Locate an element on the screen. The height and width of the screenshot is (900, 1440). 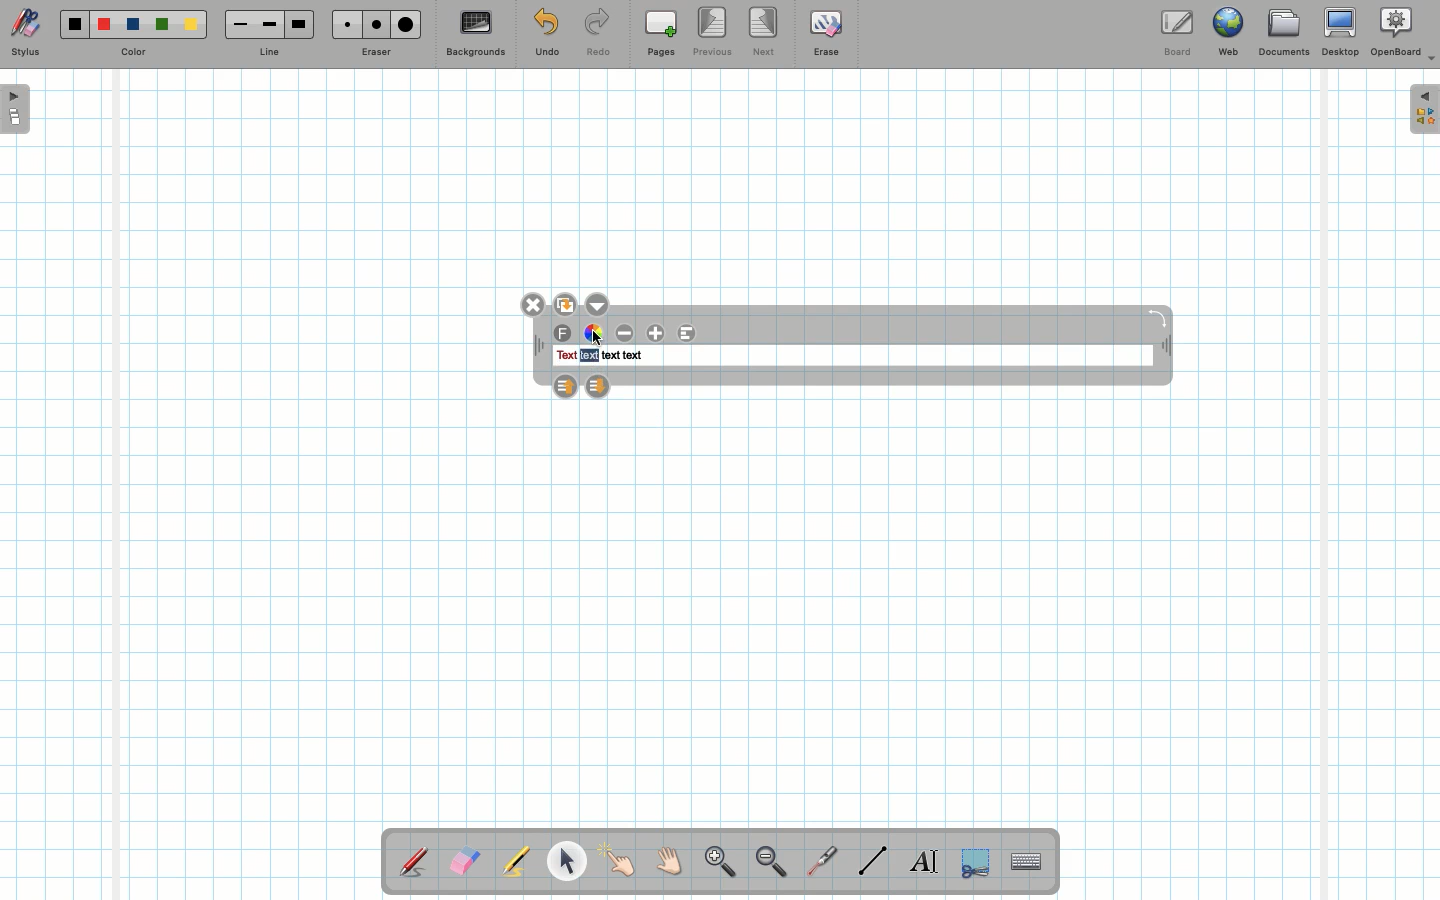
Undo is located at coordinates (546, 36).